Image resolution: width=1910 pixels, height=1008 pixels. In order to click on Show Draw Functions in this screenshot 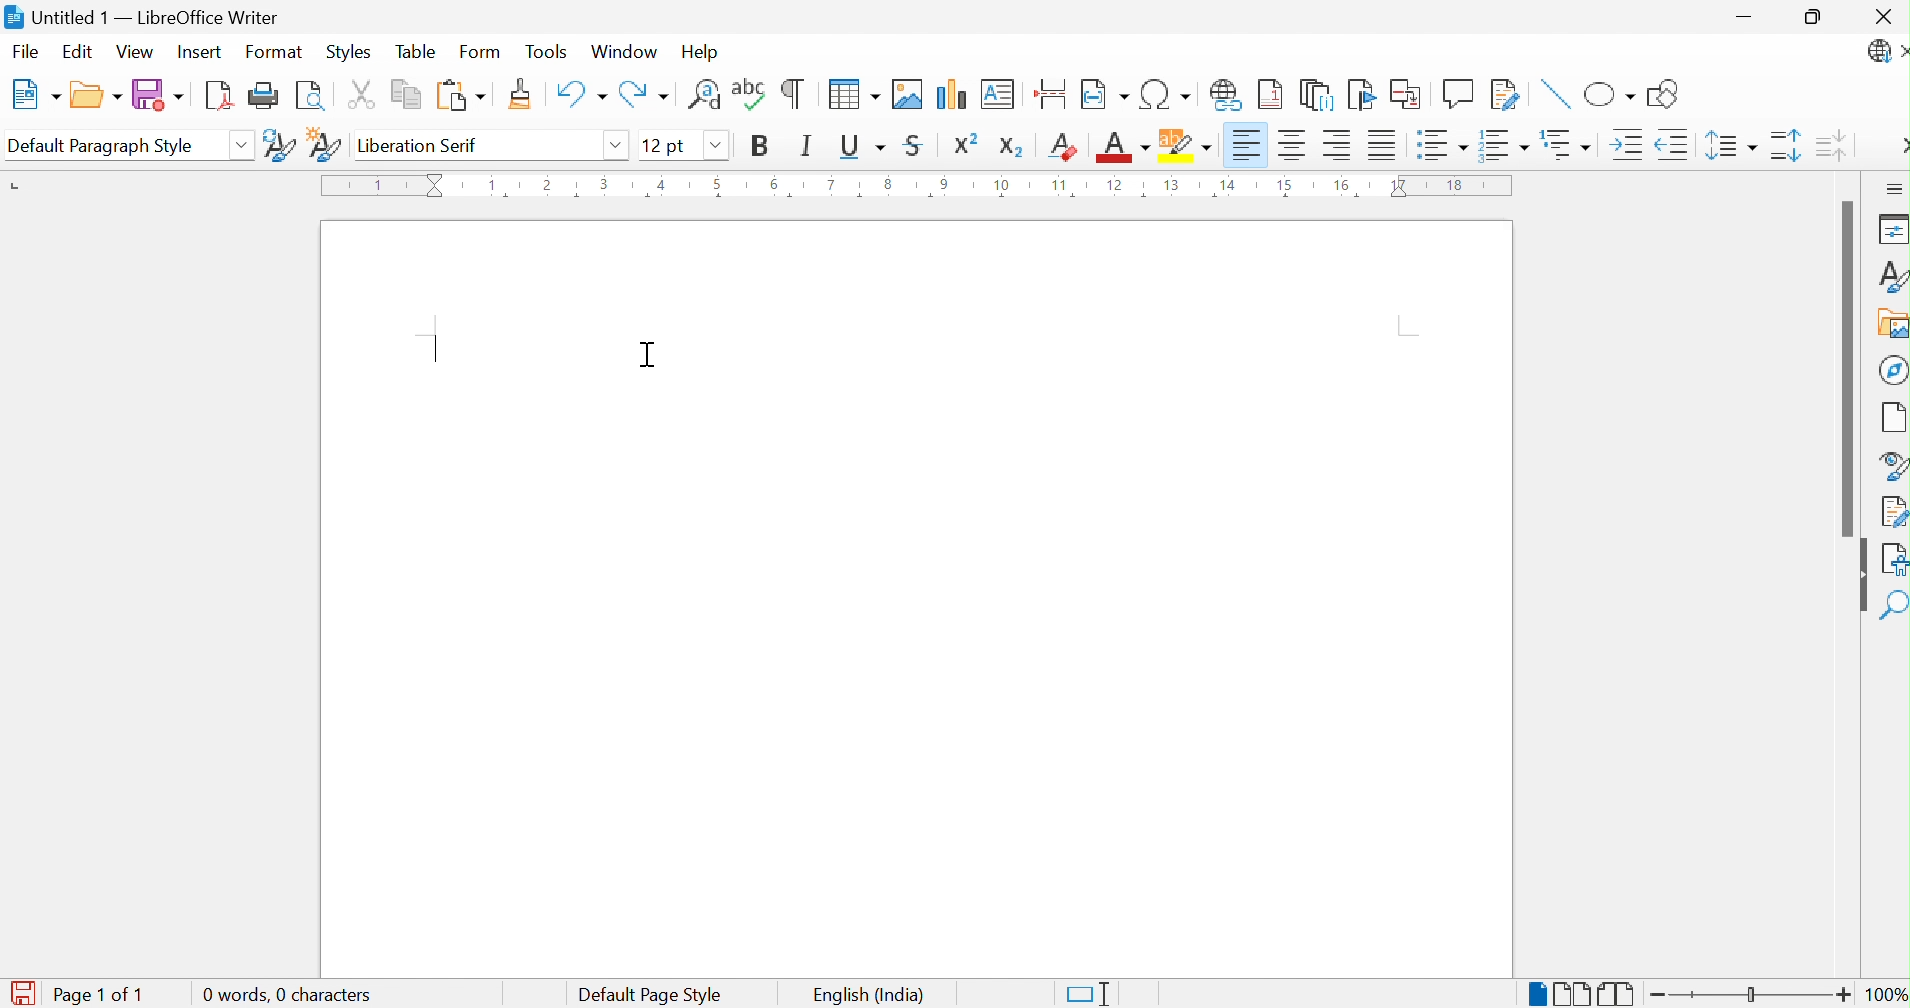, I will do `click(1665, 94)`.